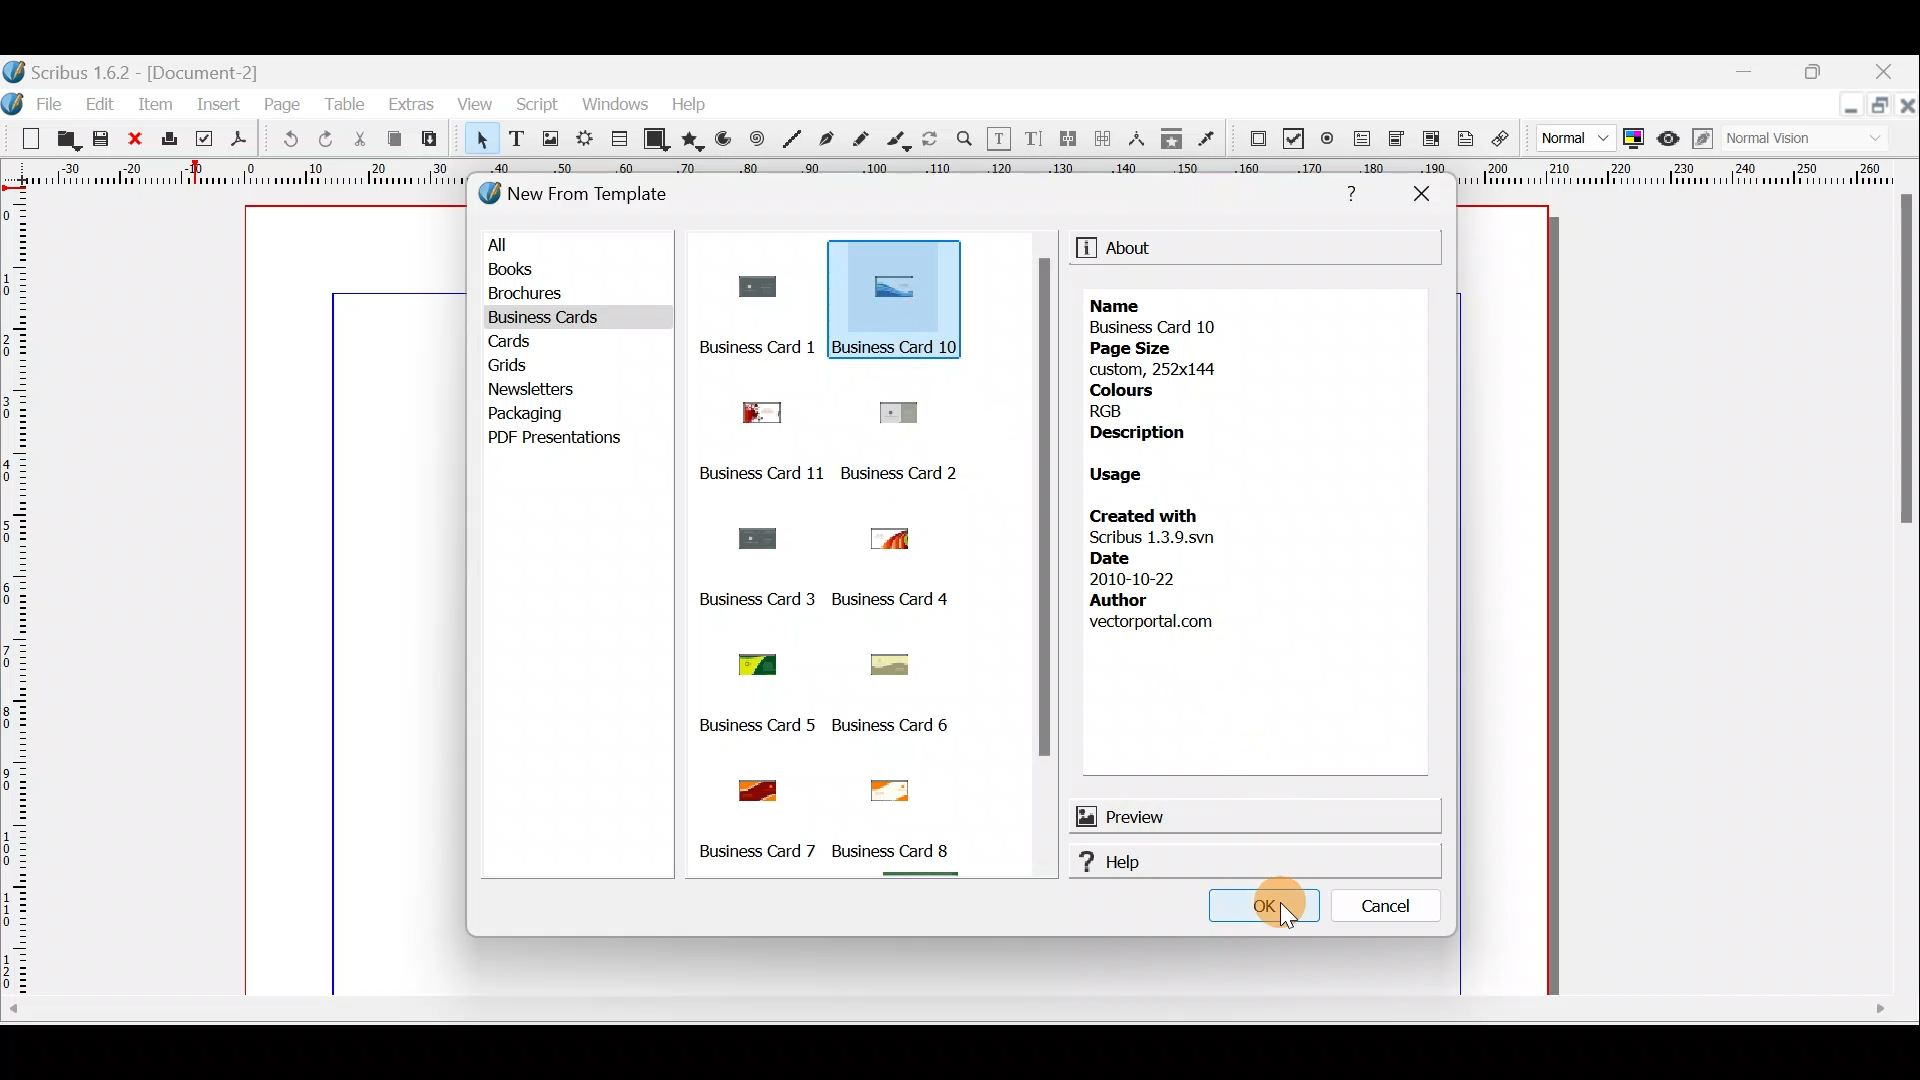 The height and width of the screenshot is (1080, 1920). Describe the element at coordinates (1127, 390) in the screenshot. I see `Colours` at that location.